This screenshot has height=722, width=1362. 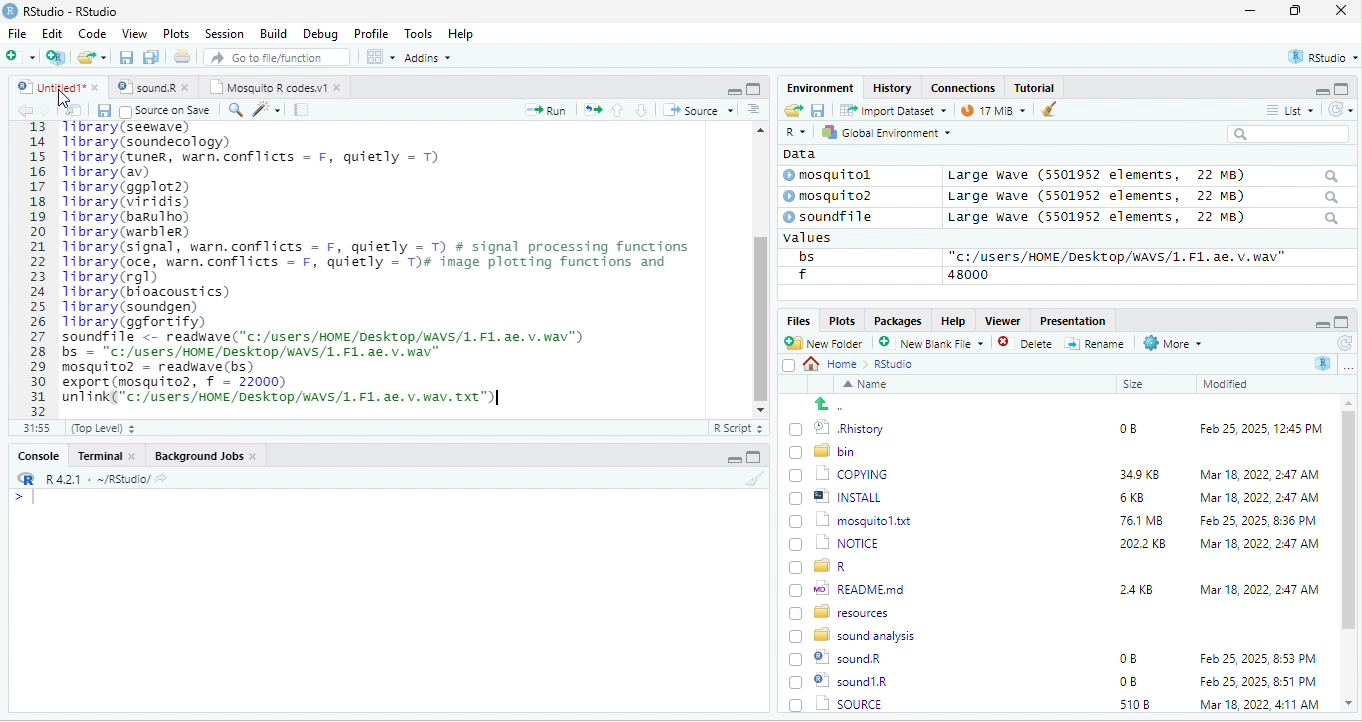 What do you see at coordinates (1319, 58) in the screenshot?
I see `rstudio` at bounding box center [1319, 58].